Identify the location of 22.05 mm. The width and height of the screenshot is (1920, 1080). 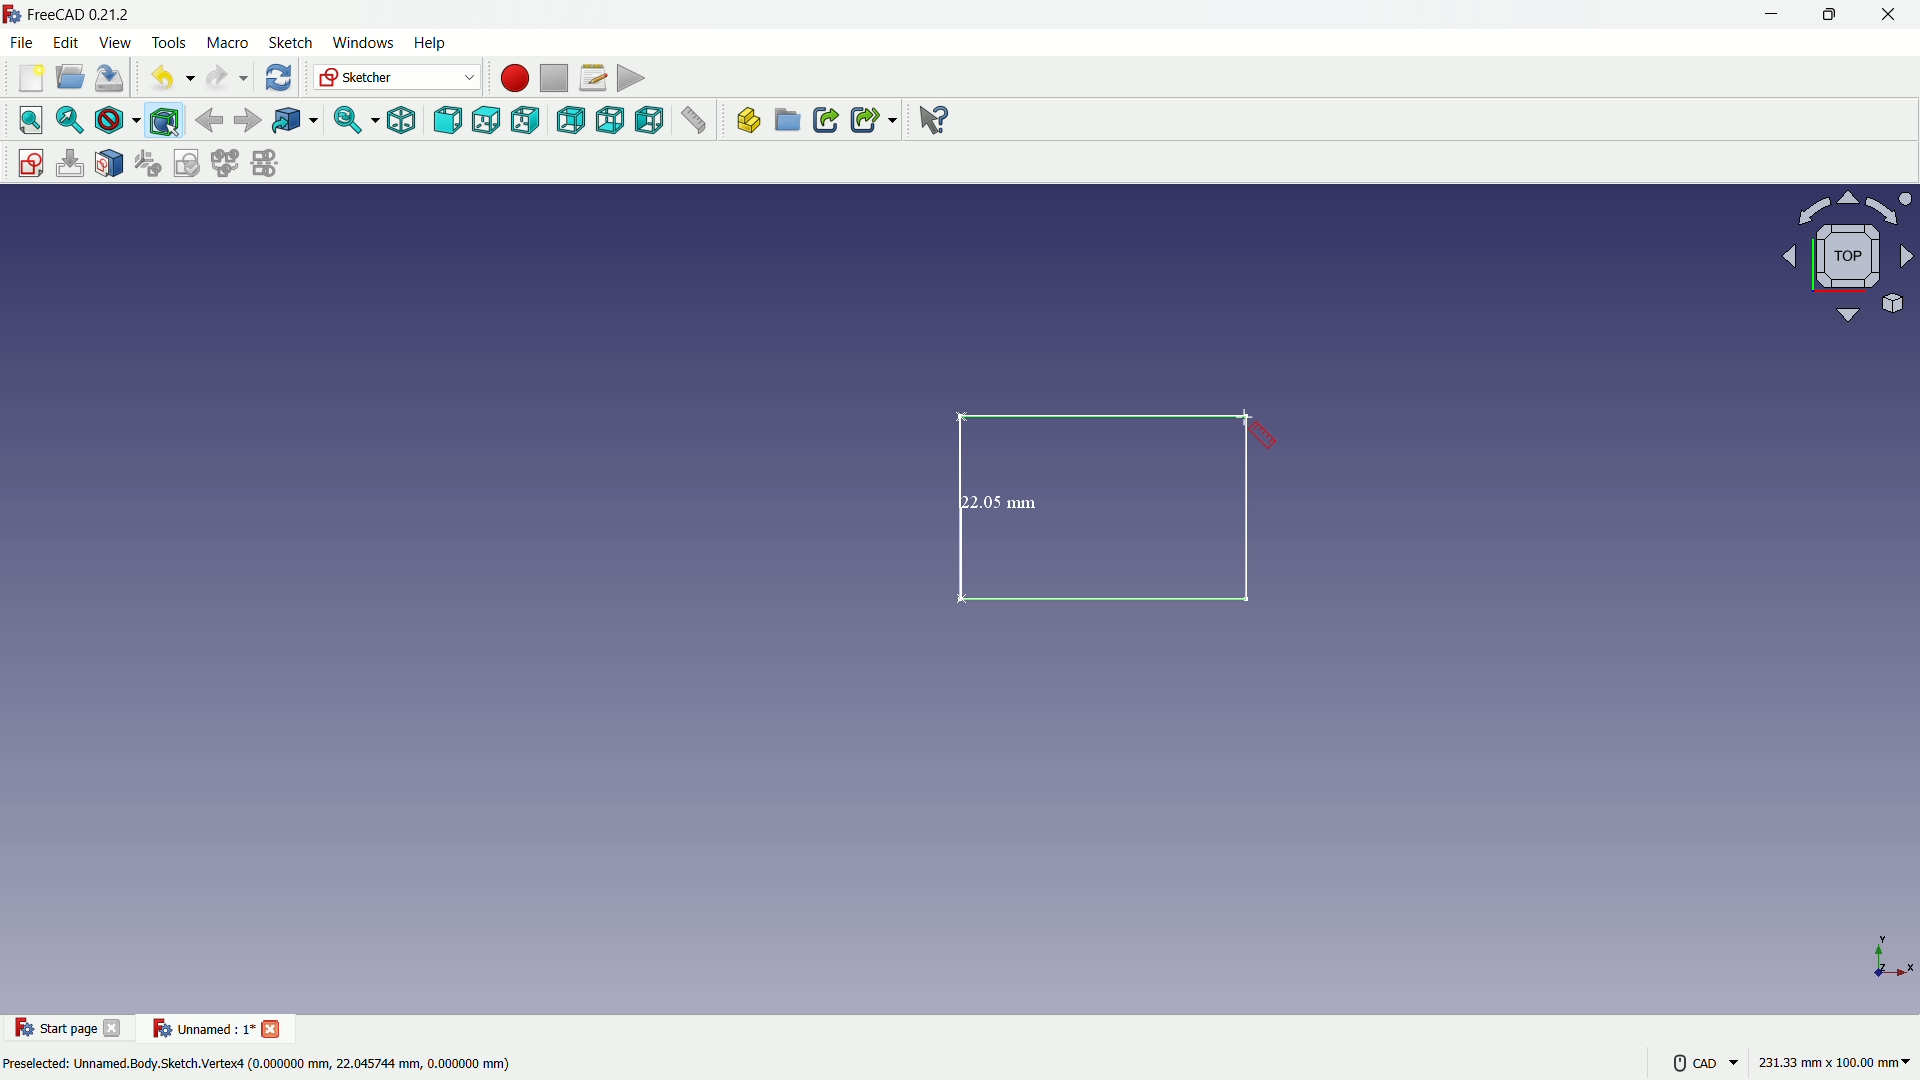
(1004, 504).